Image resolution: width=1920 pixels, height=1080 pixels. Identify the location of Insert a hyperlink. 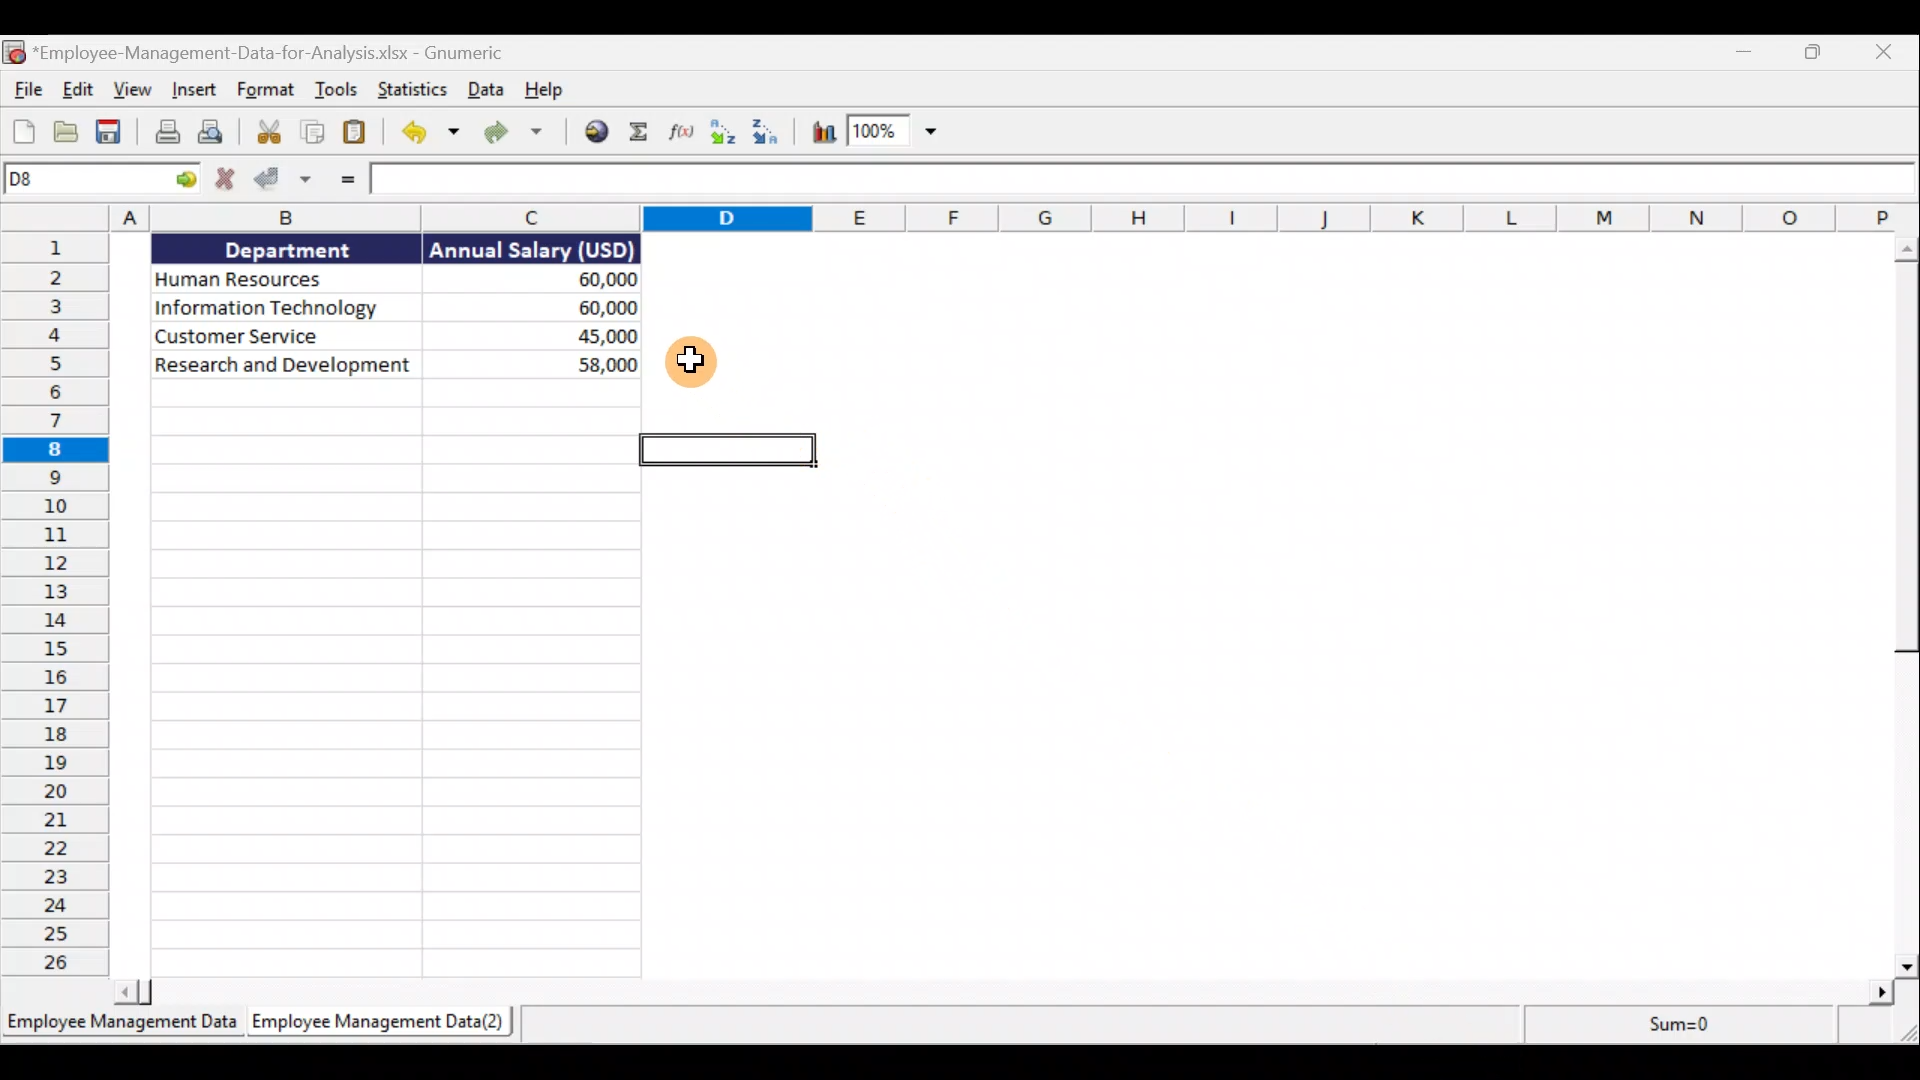
(596, 136).